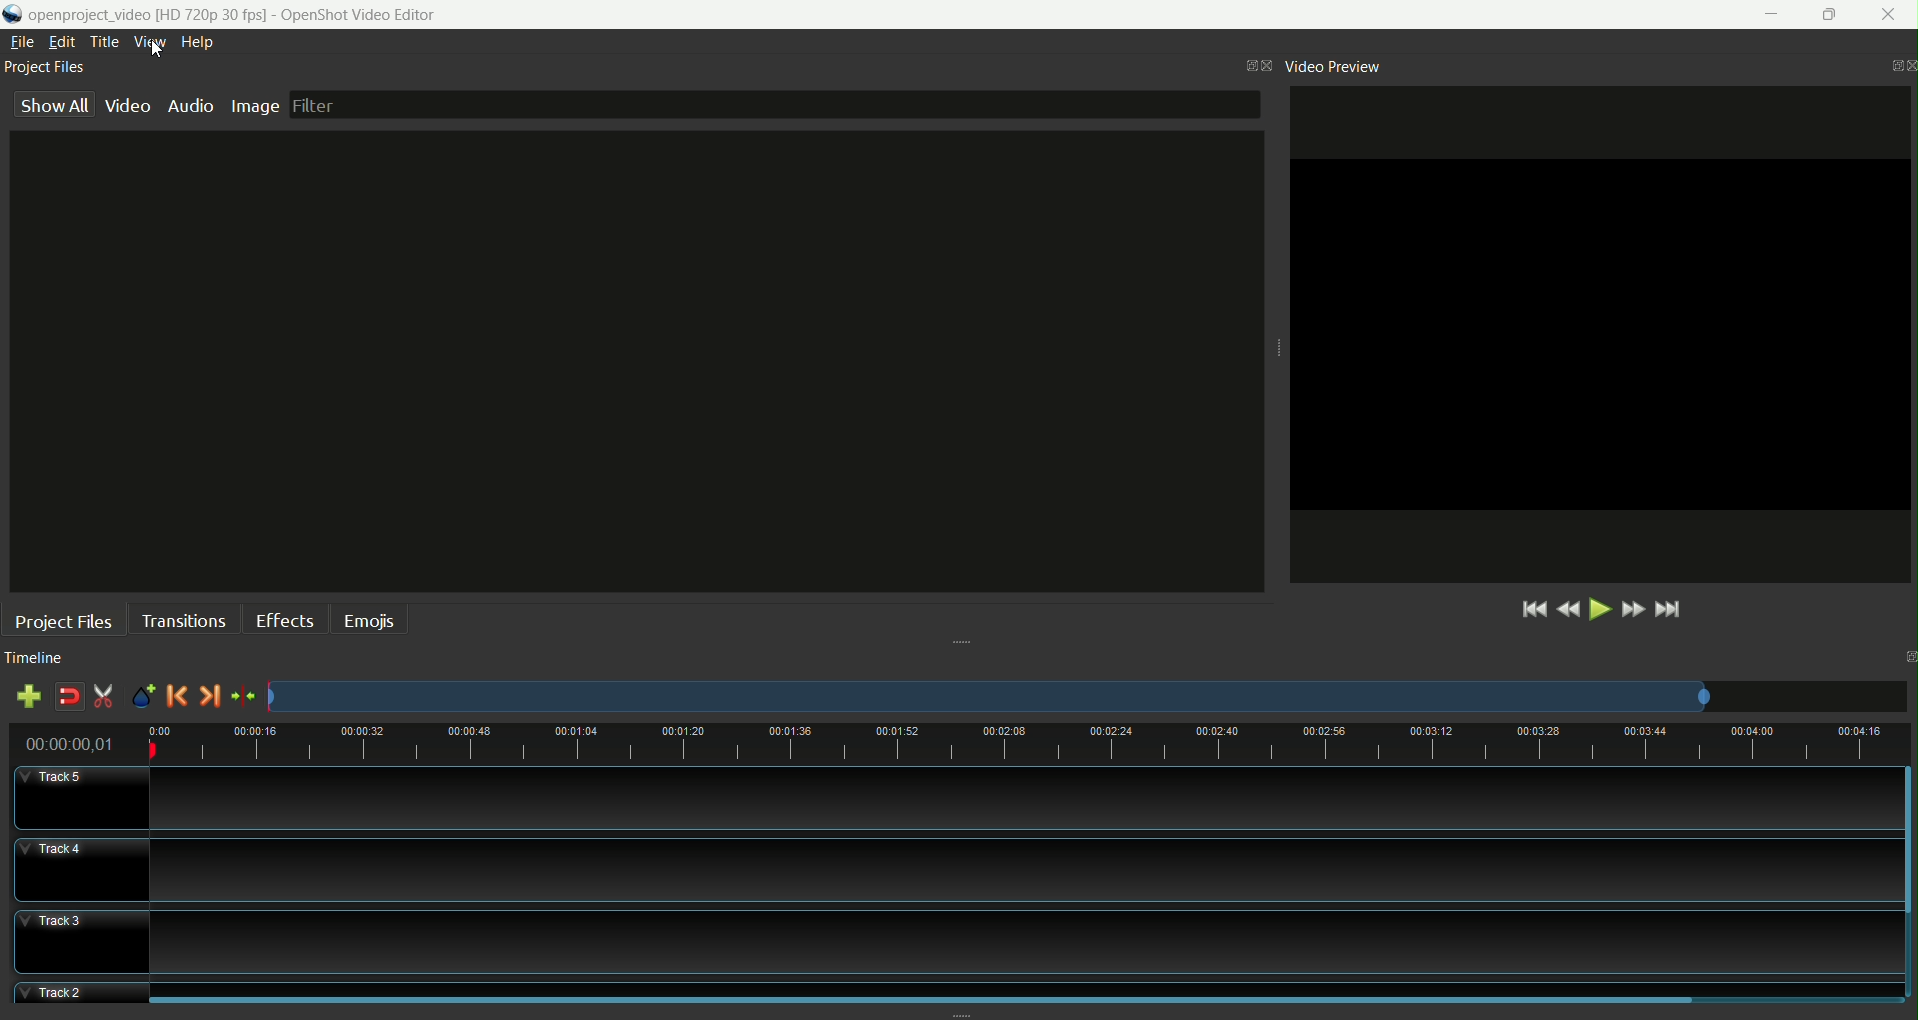 This screenshot has height=1020, width=1918. Describe the element at coordinates (960, 870) in the screenshot. I see `track4` at that location.